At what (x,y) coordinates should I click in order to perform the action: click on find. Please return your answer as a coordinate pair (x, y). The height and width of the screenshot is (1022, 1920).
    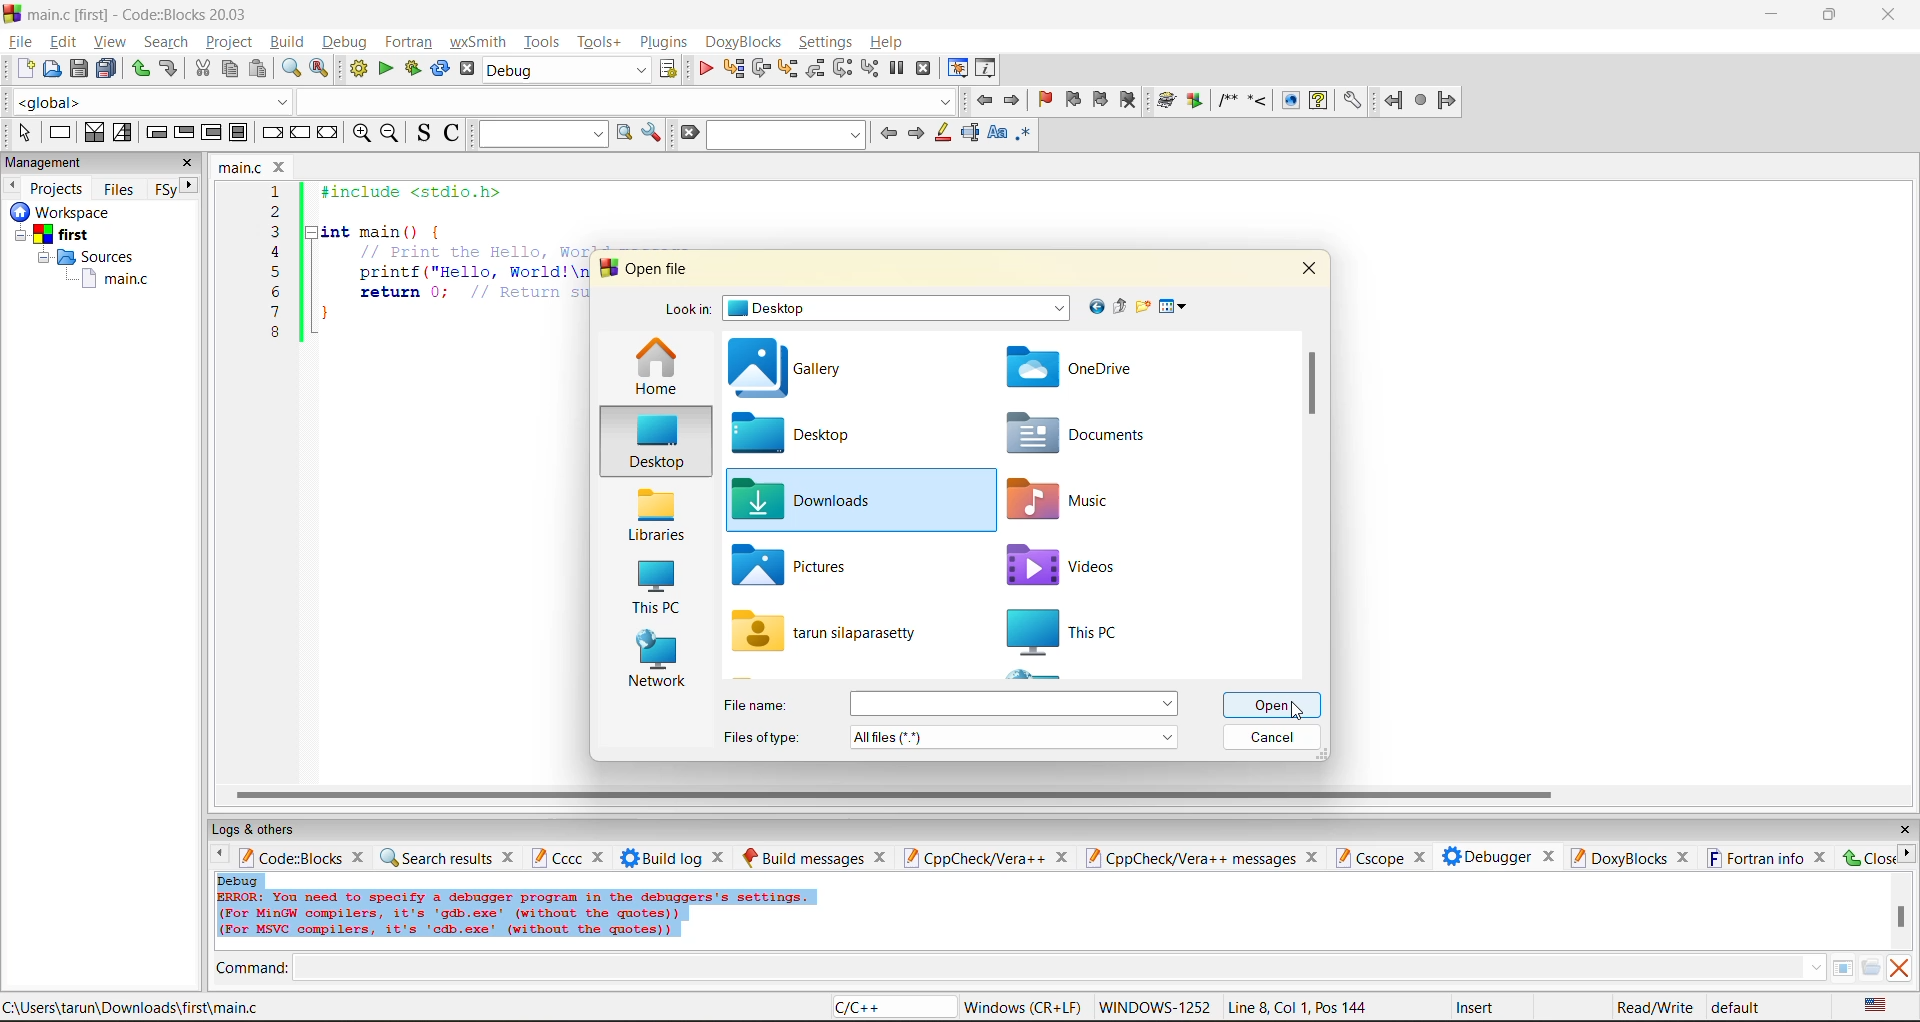
    Looking at the image, I should click on (290, 68).